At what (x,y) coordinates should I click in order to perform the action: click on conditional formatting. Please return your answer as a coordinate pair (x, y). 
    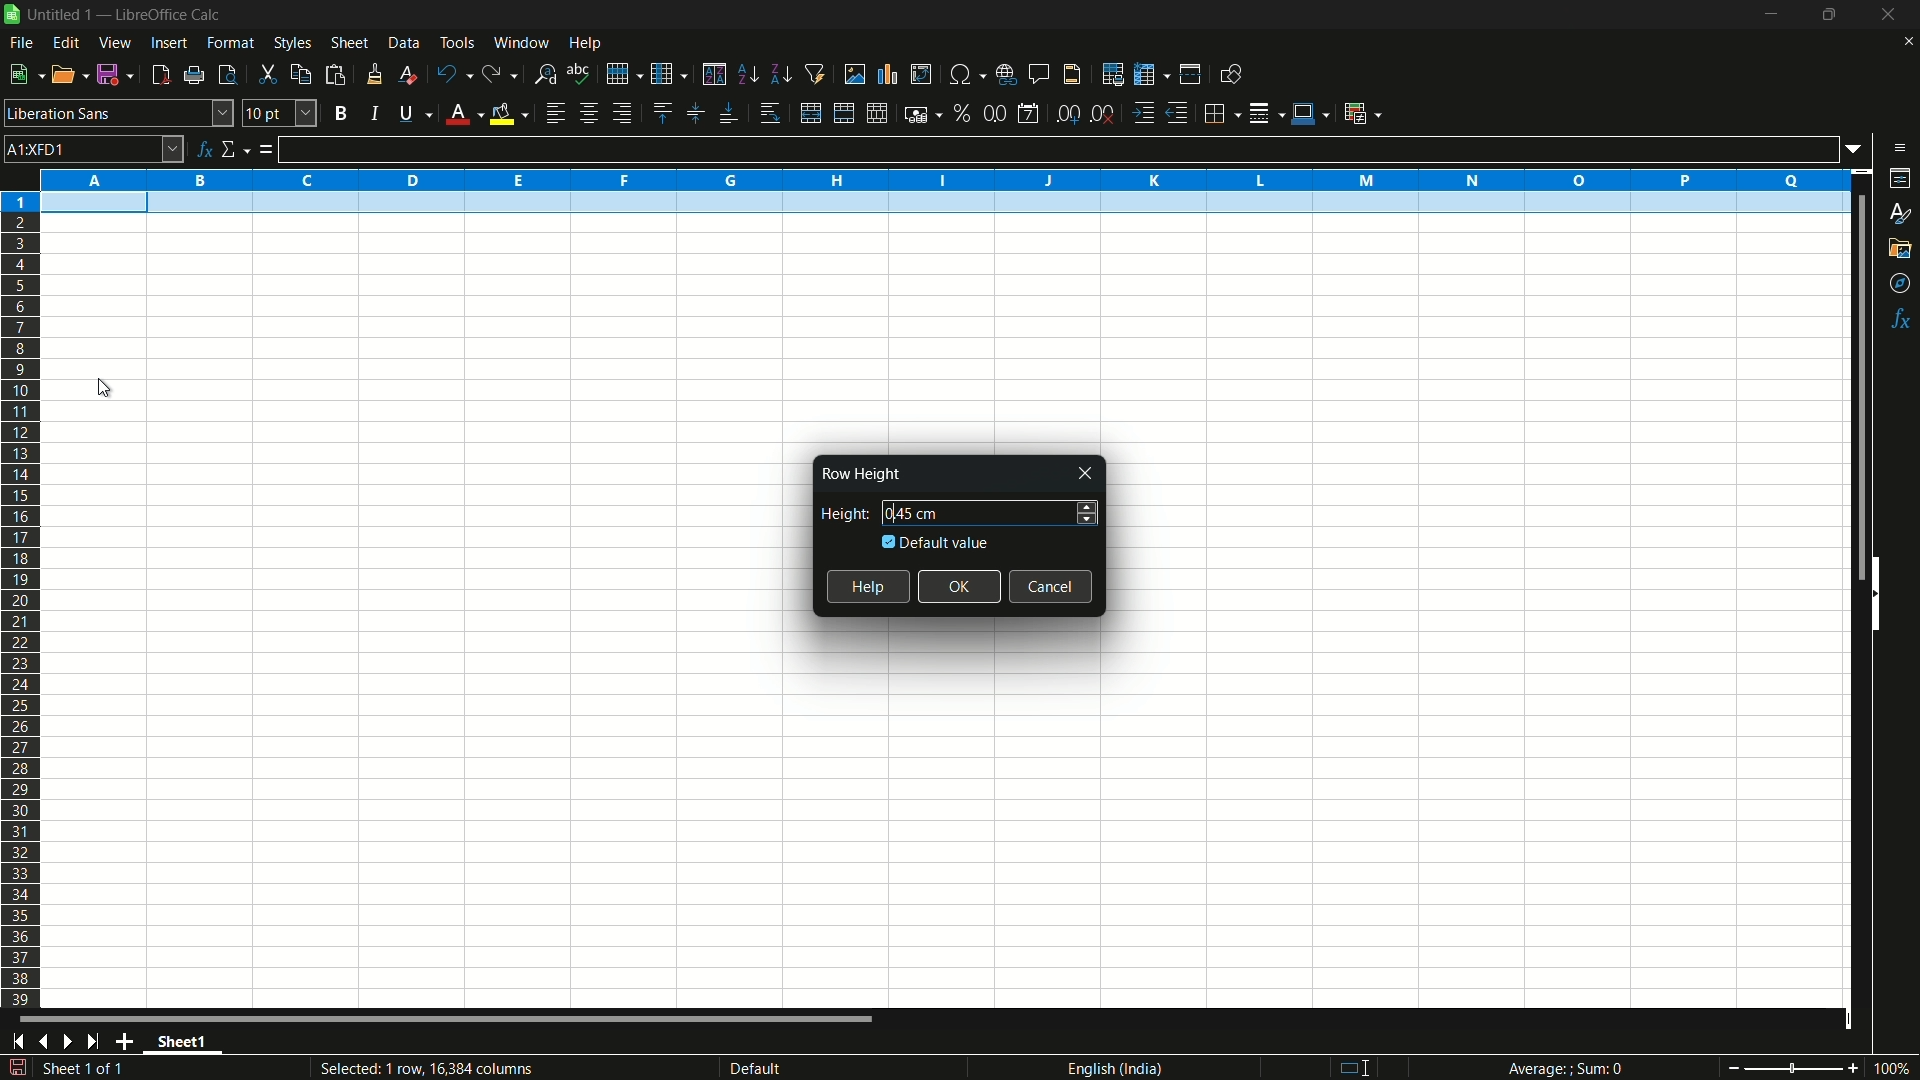
    Looking at the image, I should click on (1361, 113).